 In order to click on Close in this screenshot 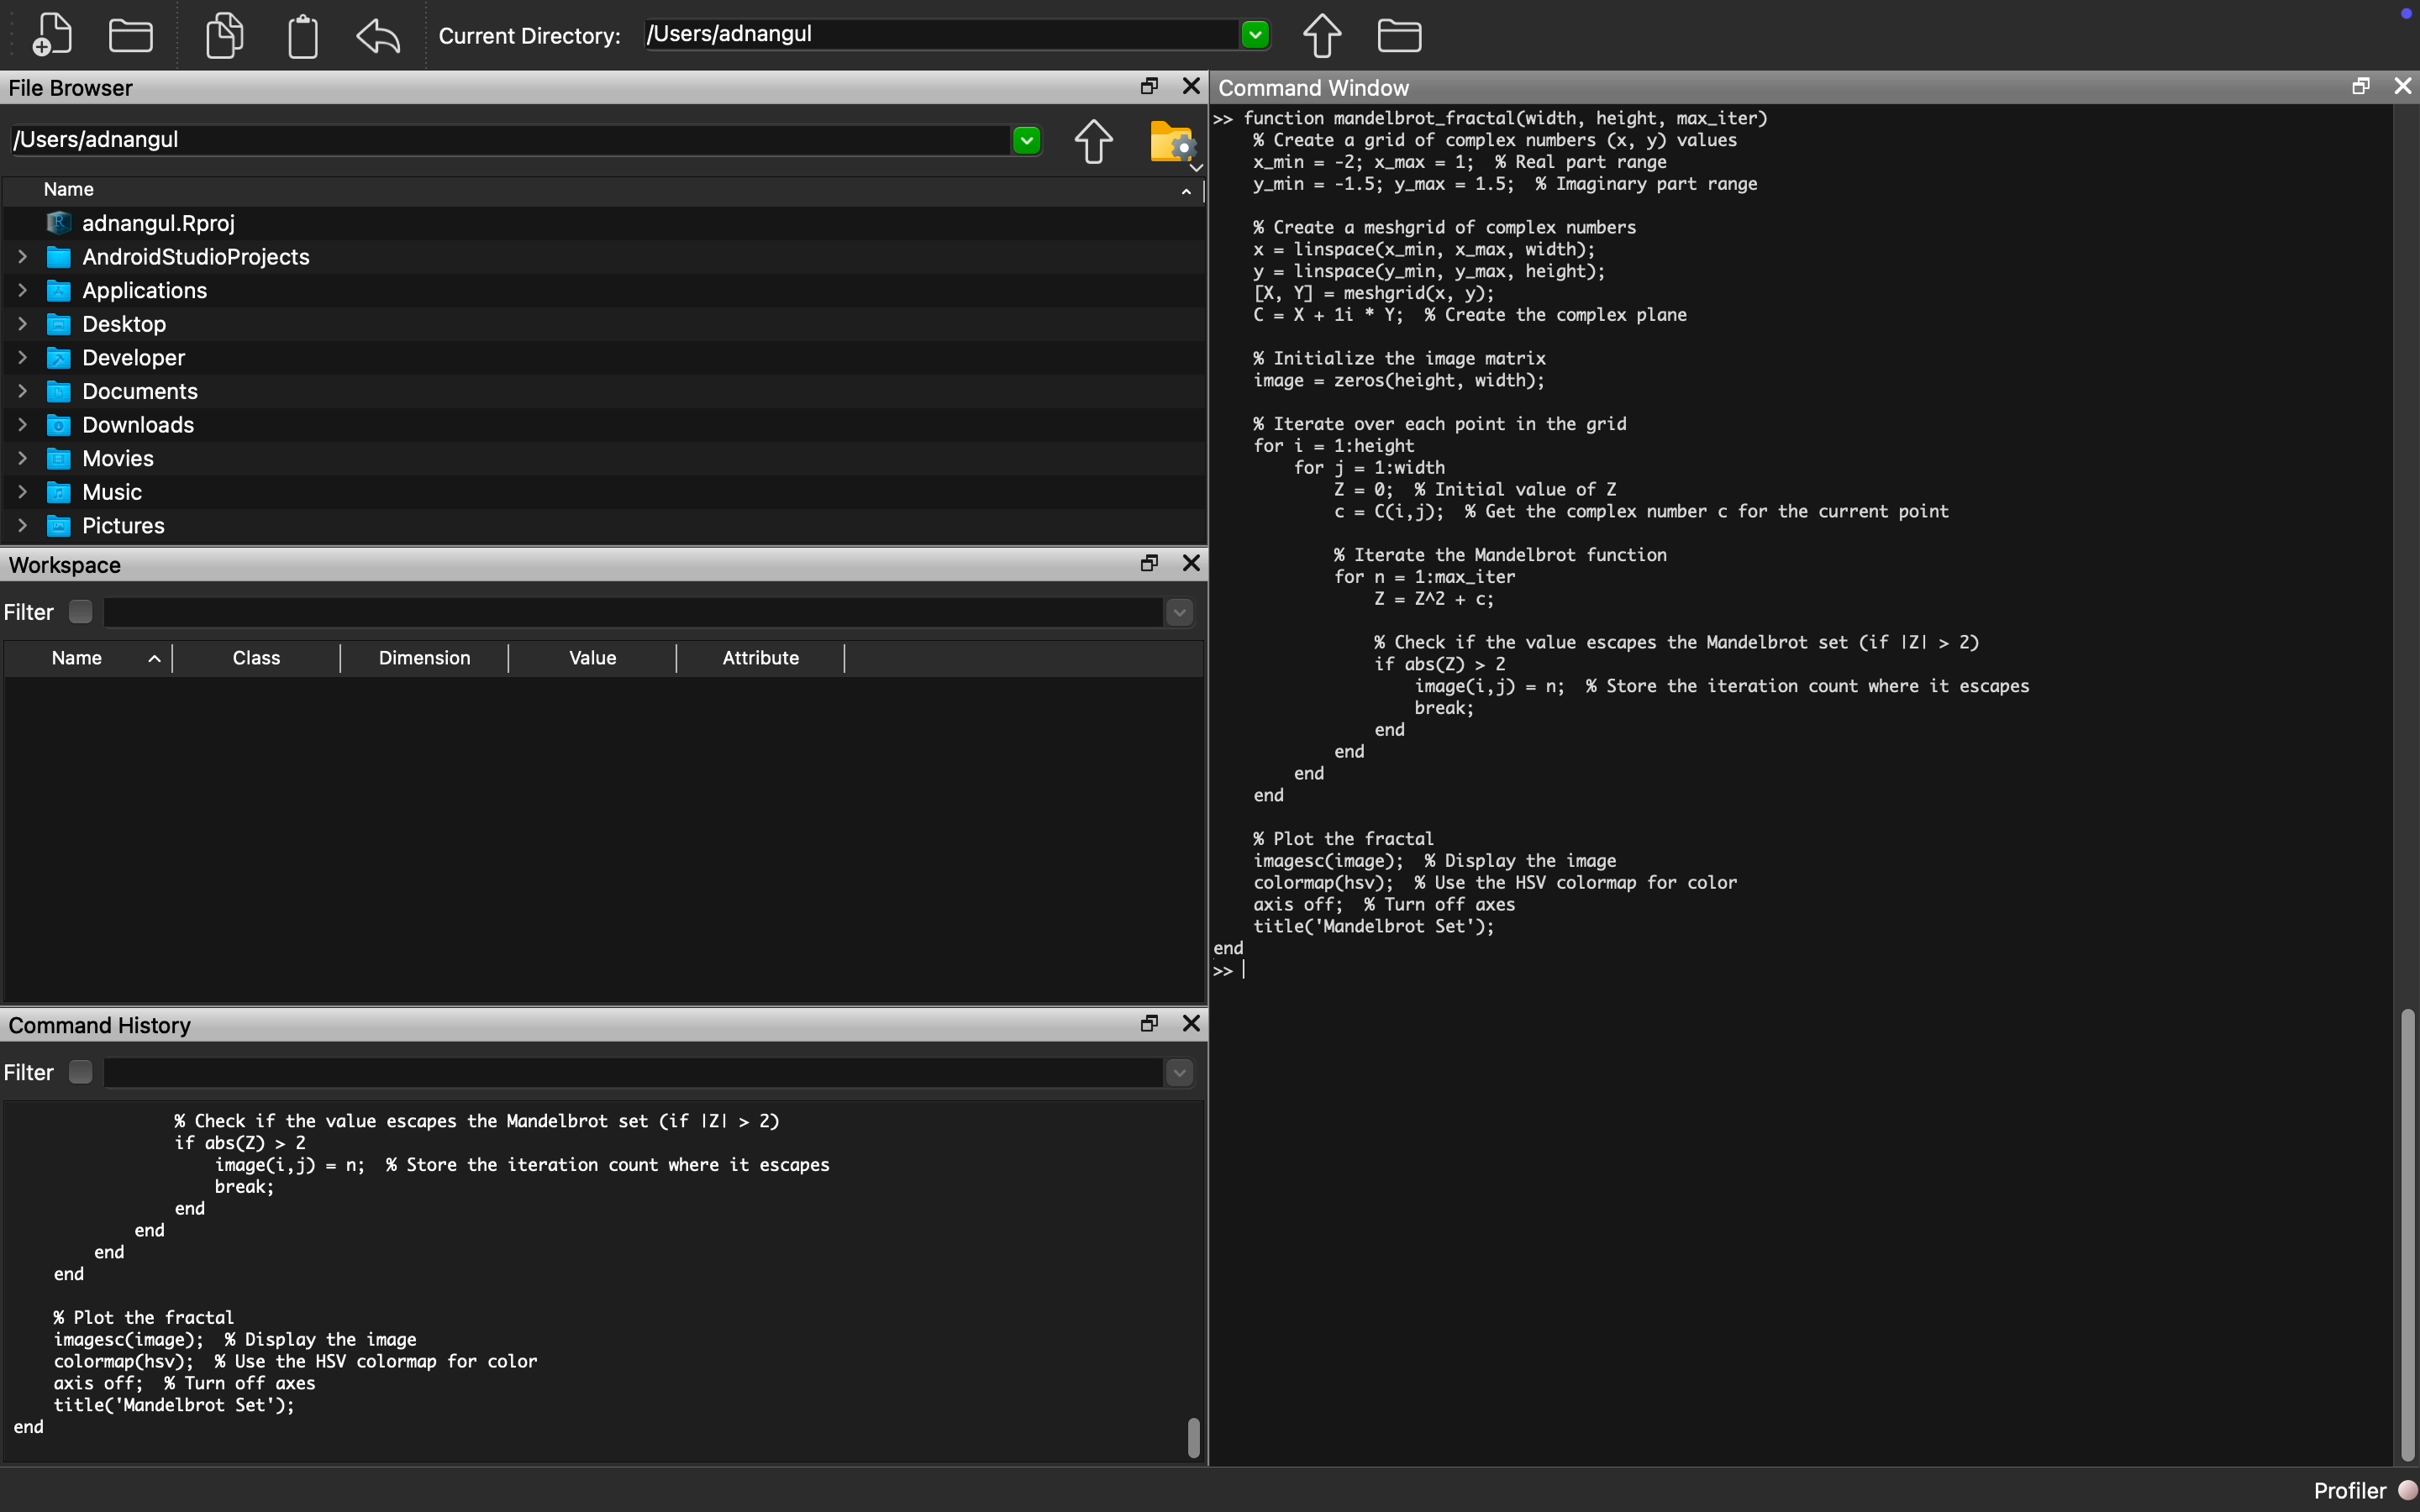, I will do `click(1194, 563)`.